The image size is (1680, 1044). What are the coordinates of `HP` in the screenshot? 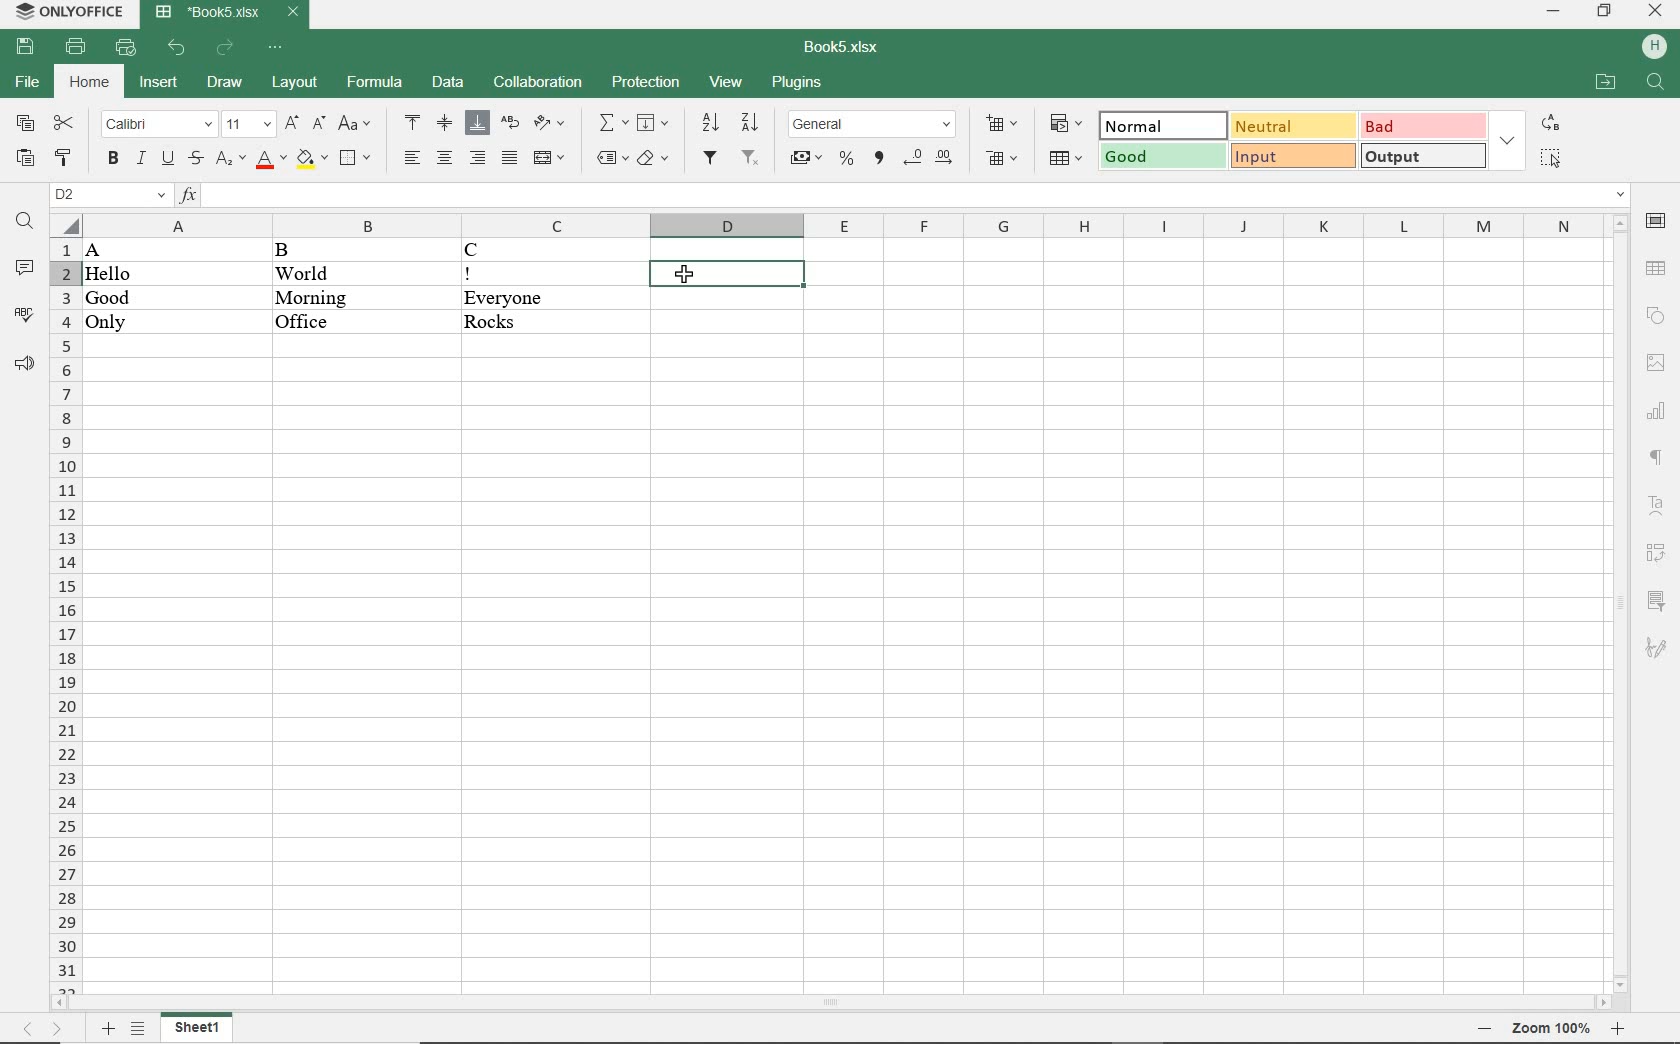 It's located at (1654, 48).